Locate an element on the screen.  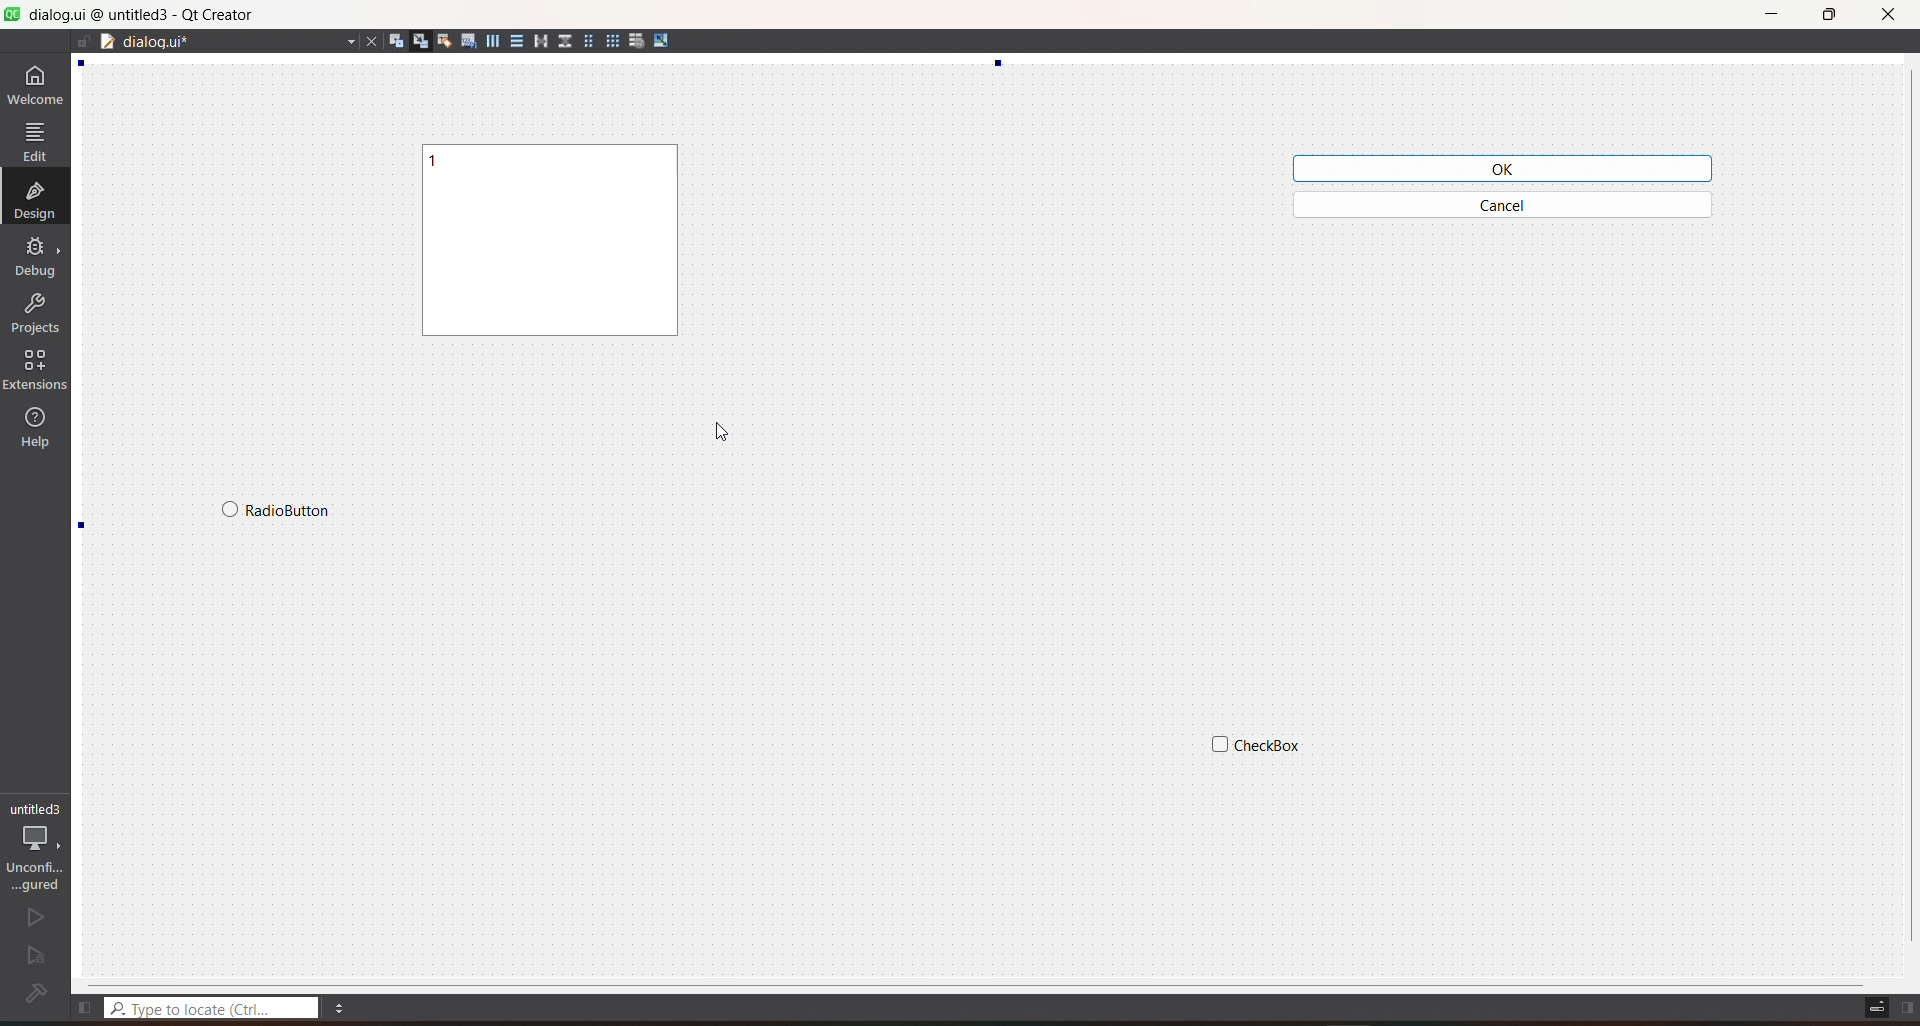
form layout is located at coordinates (587, 42).